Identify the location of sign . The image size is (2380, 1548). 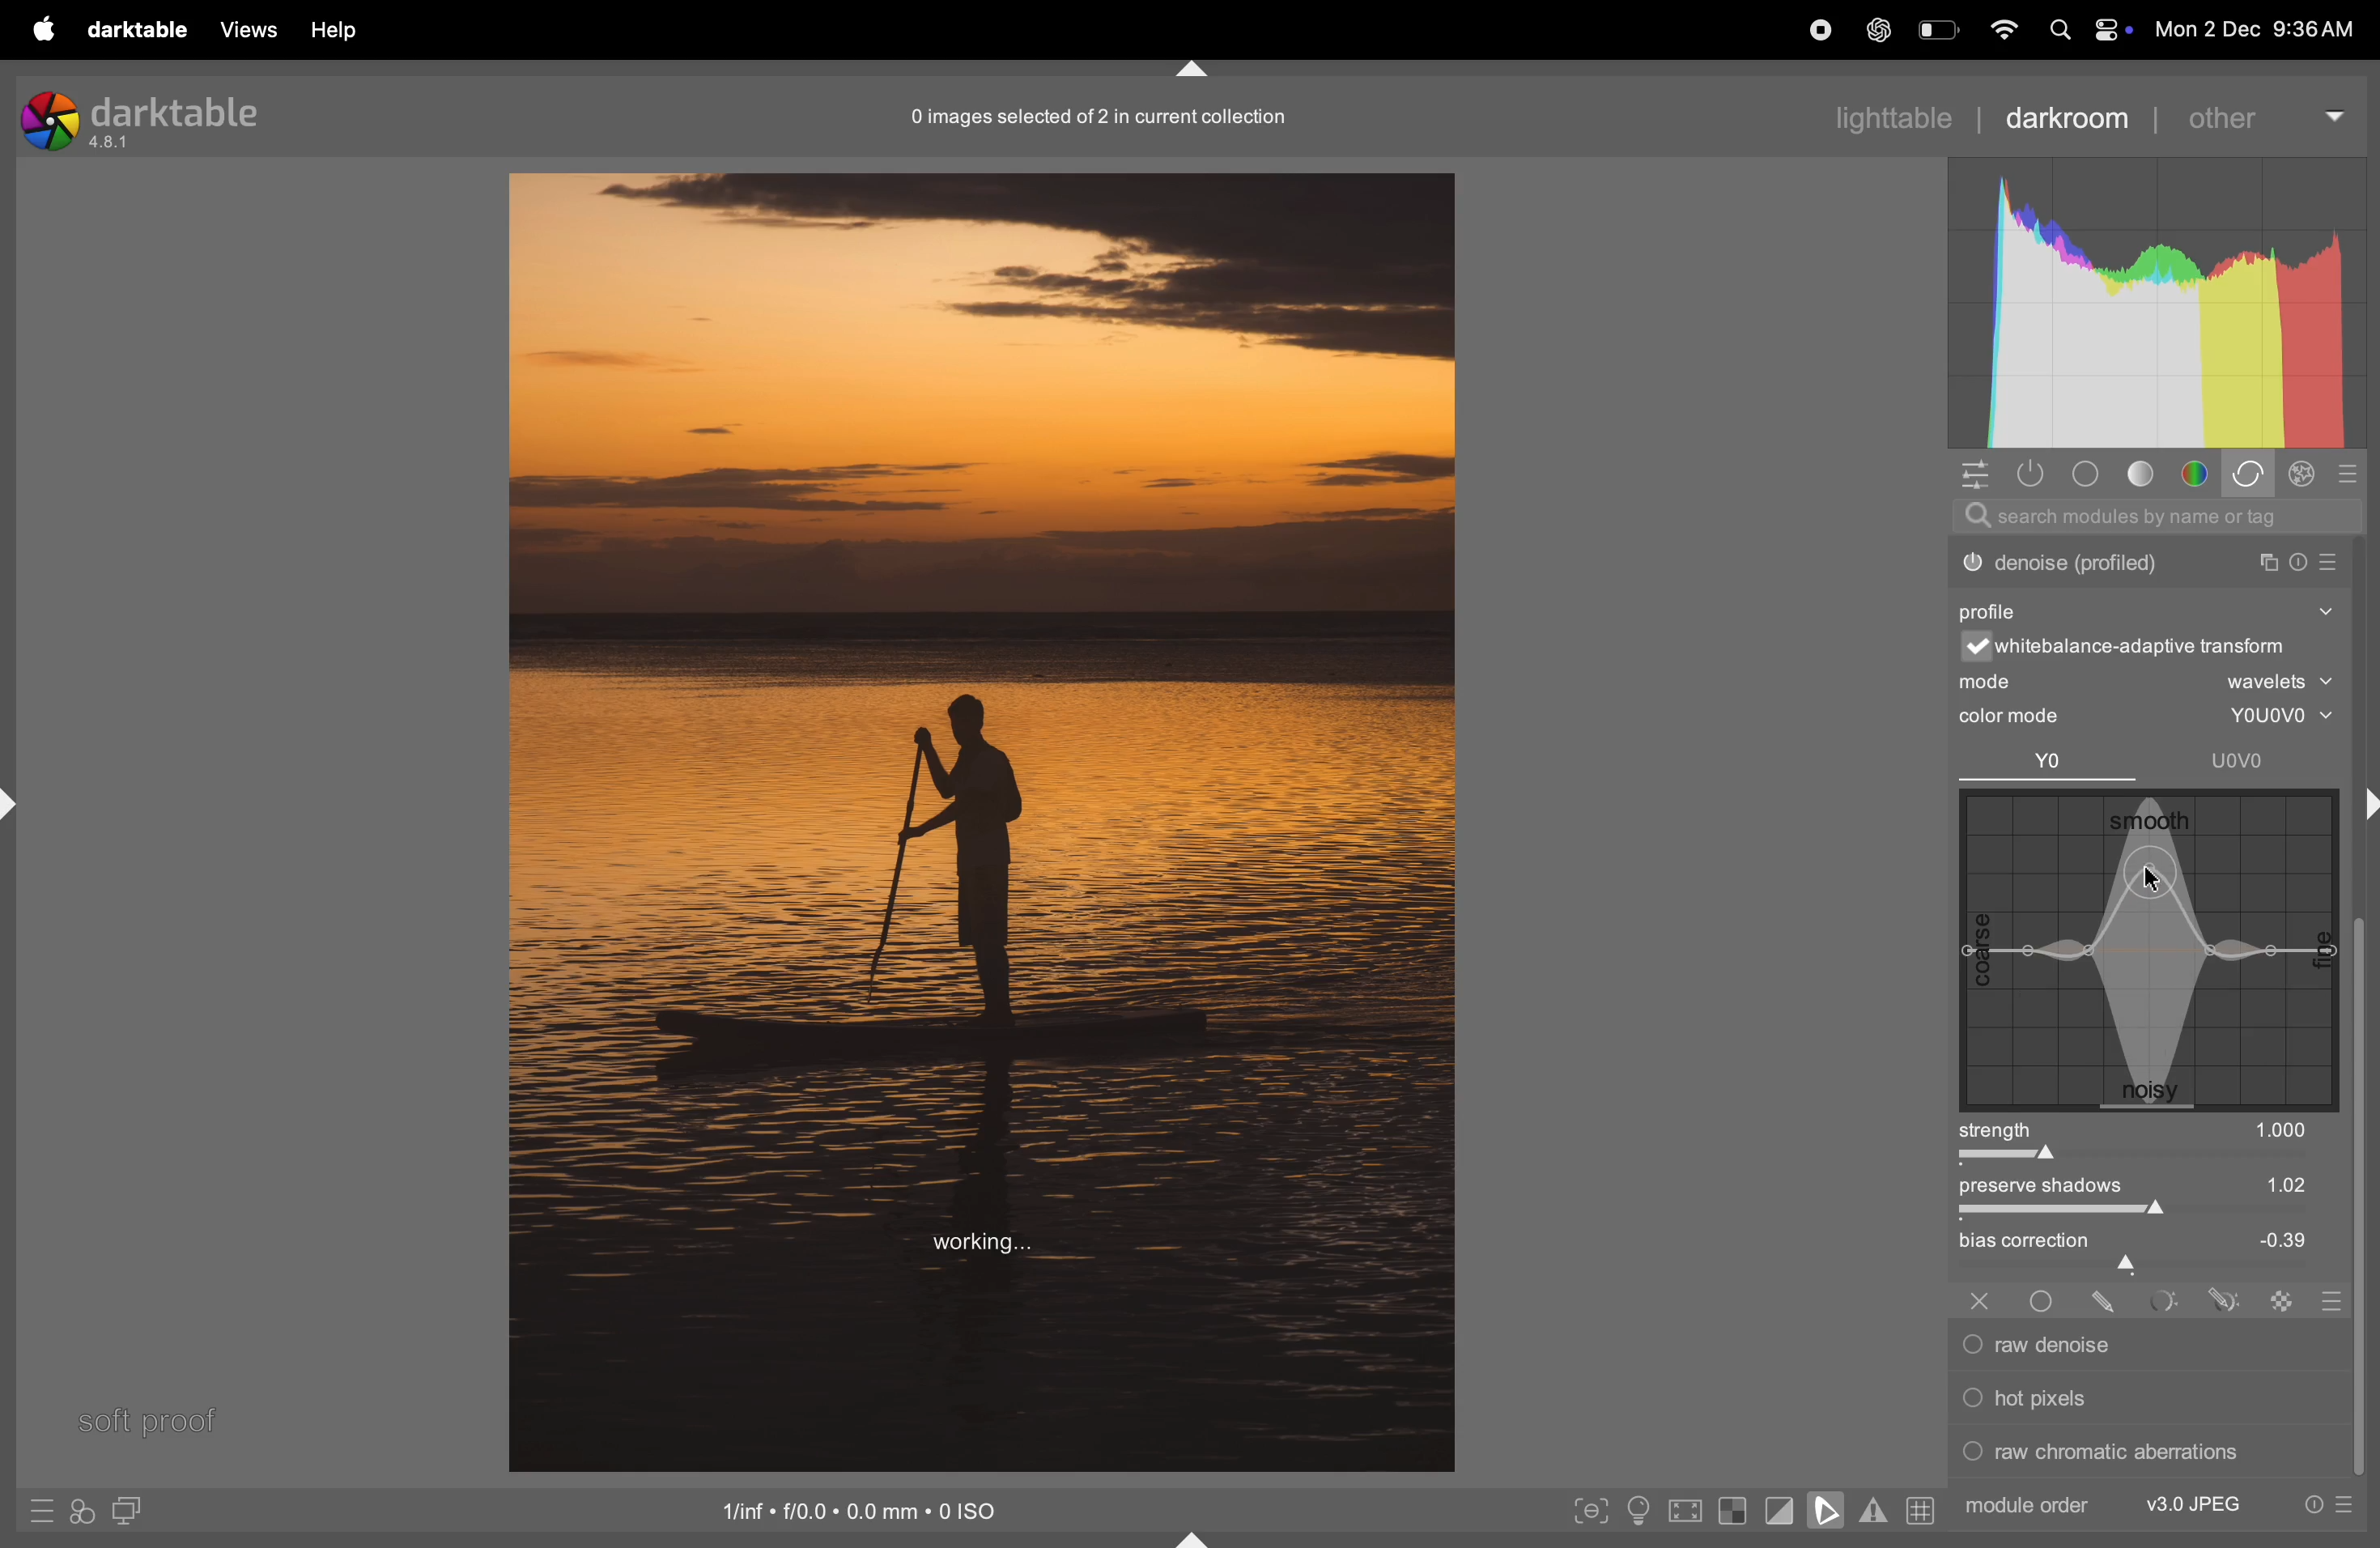
(2355, 474).